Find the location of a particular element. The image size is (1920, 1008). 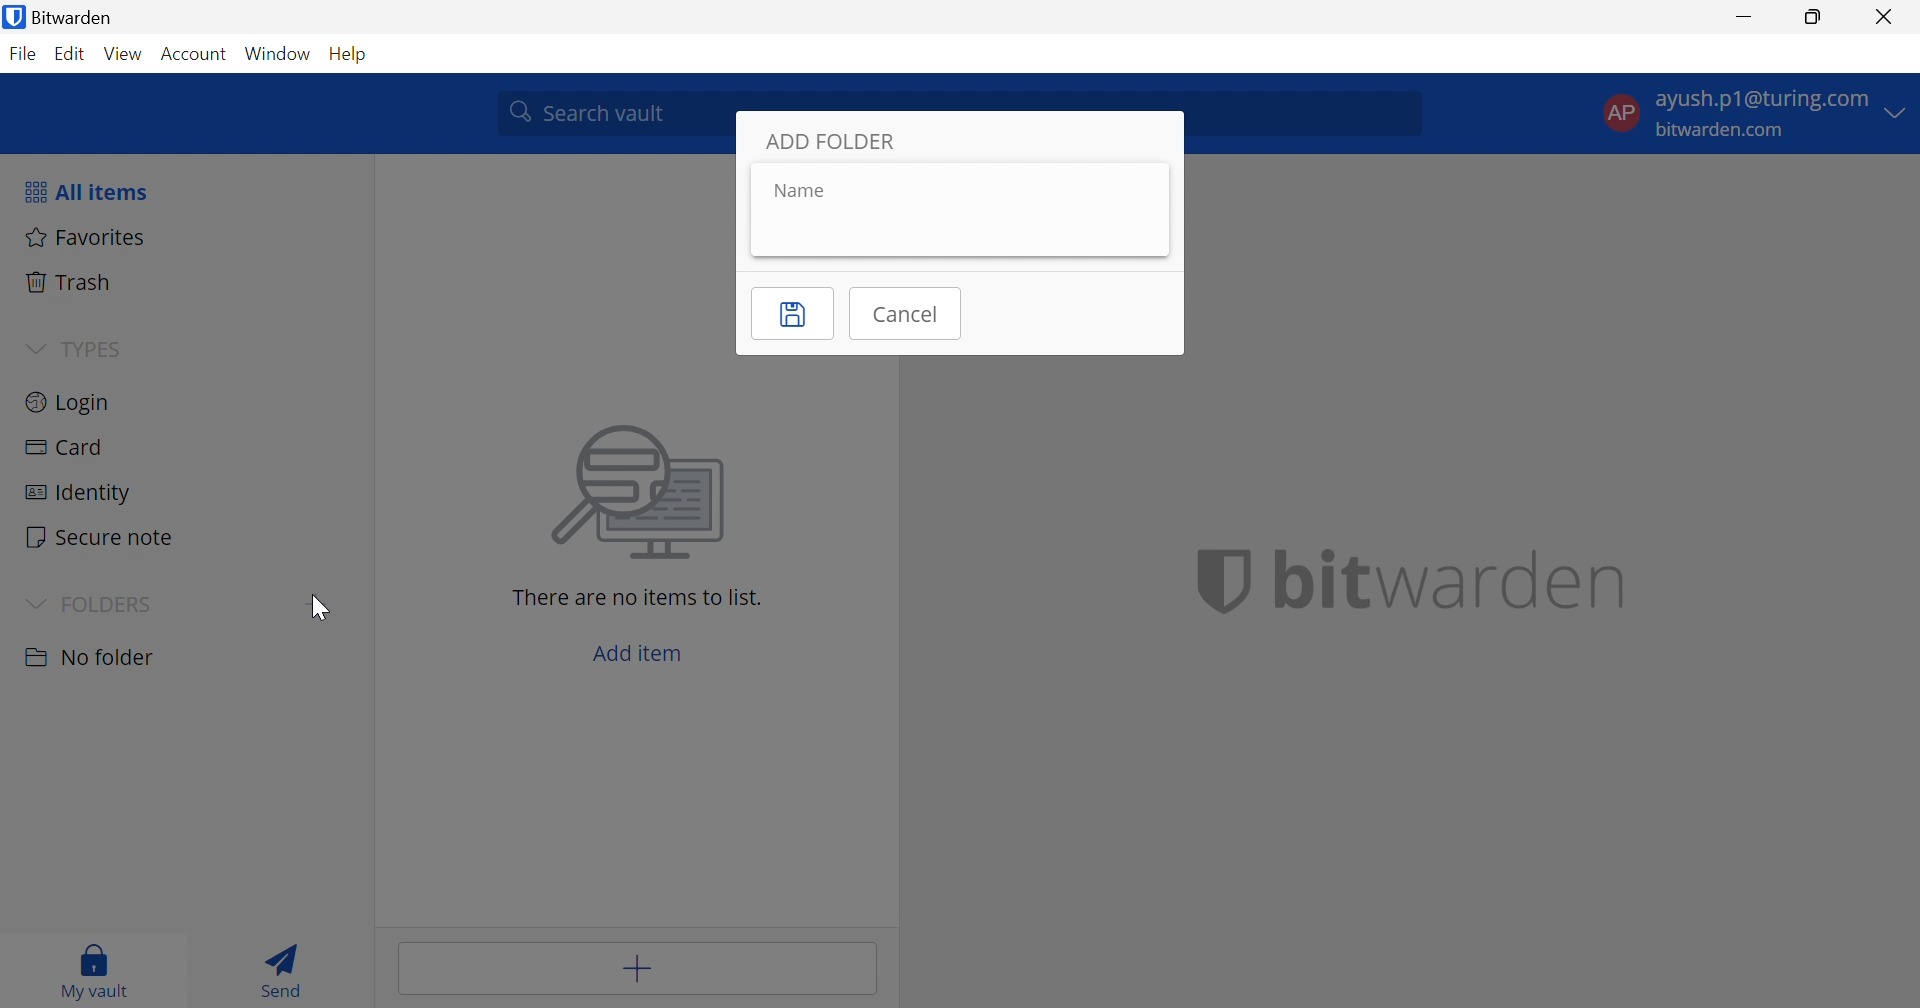

Card is located at coordinates (63, 448).